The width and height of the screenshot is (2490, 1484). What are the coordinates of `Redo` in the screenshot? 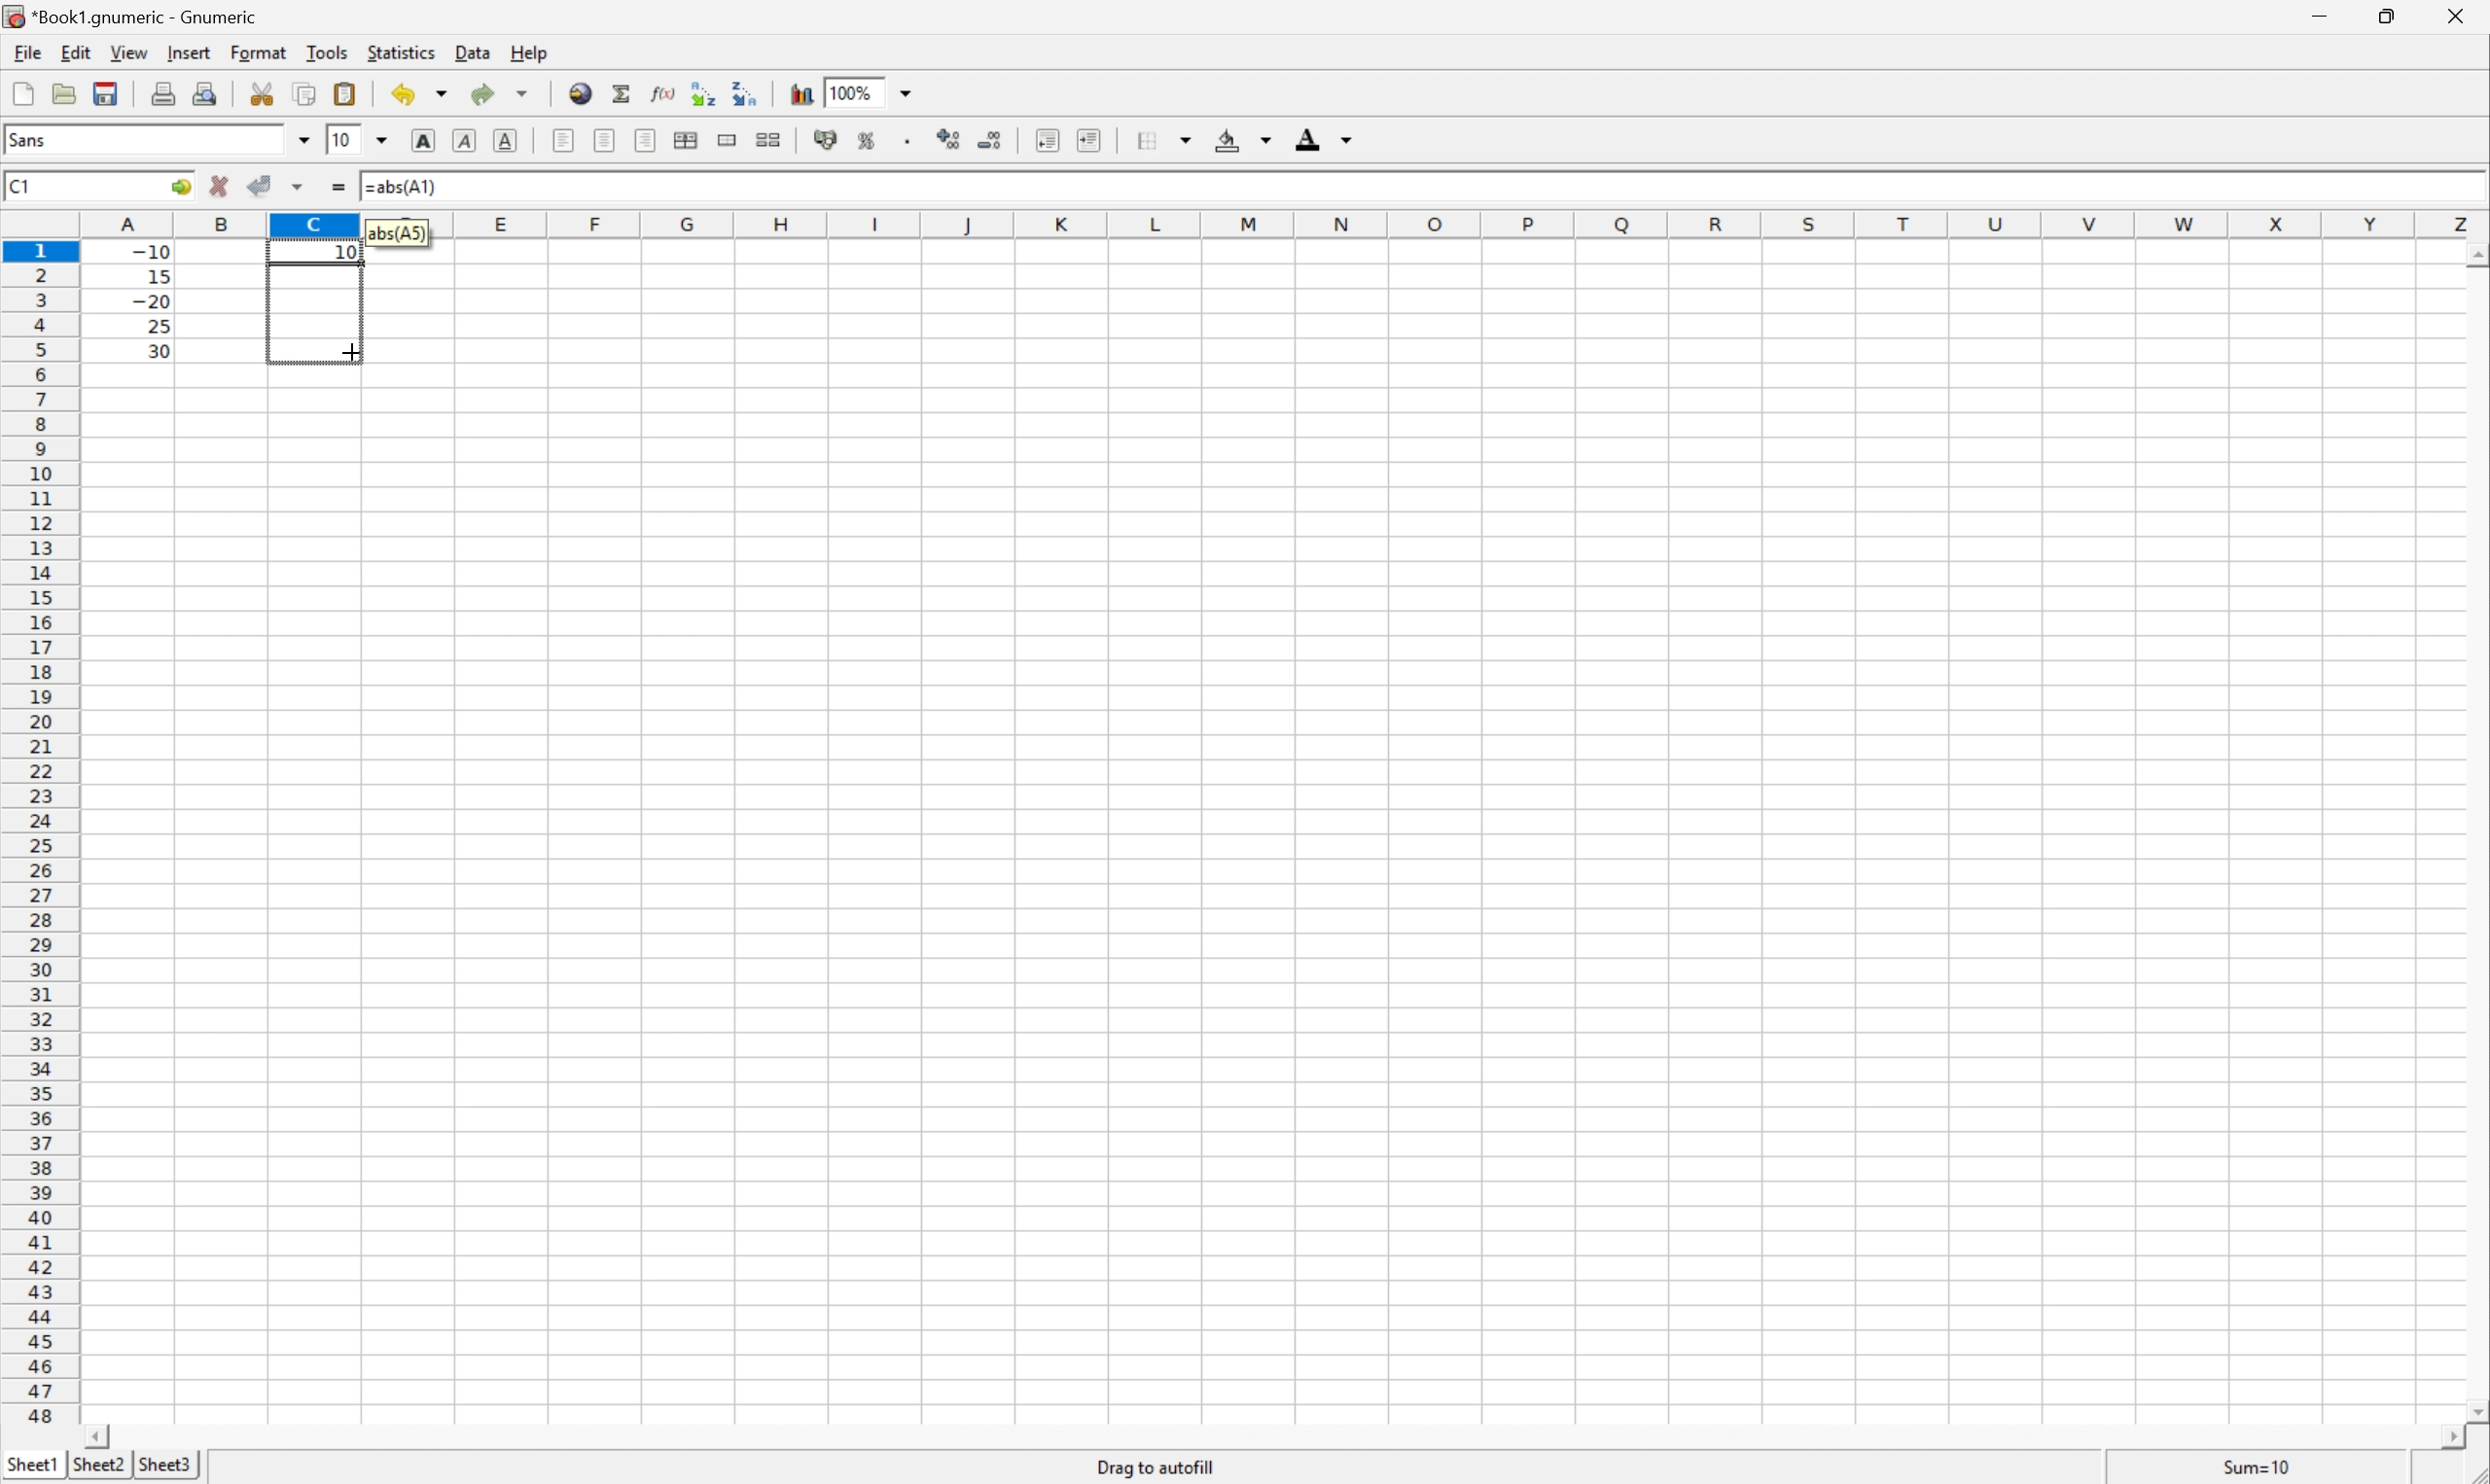 It's located at (503, 95).